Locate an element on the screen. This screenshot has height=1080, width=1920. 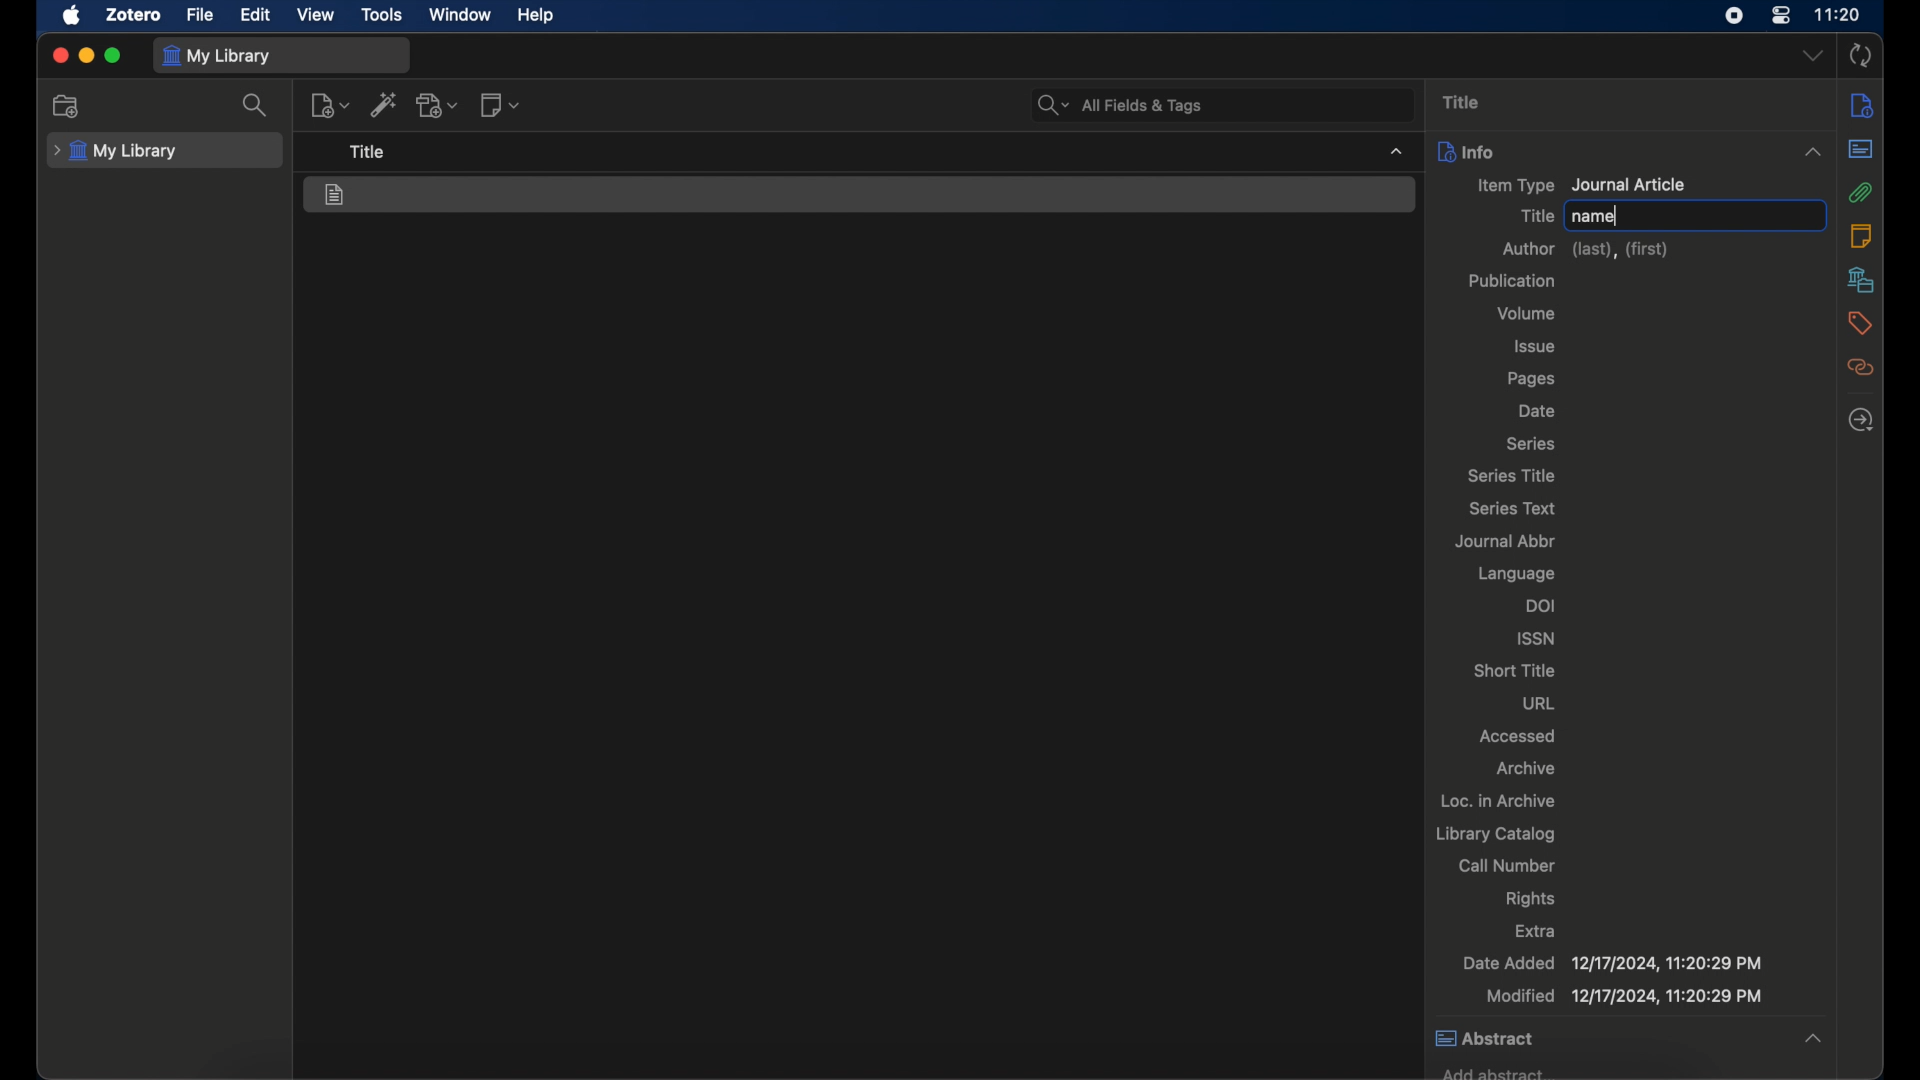
search is located at coordinates (1117, 103).